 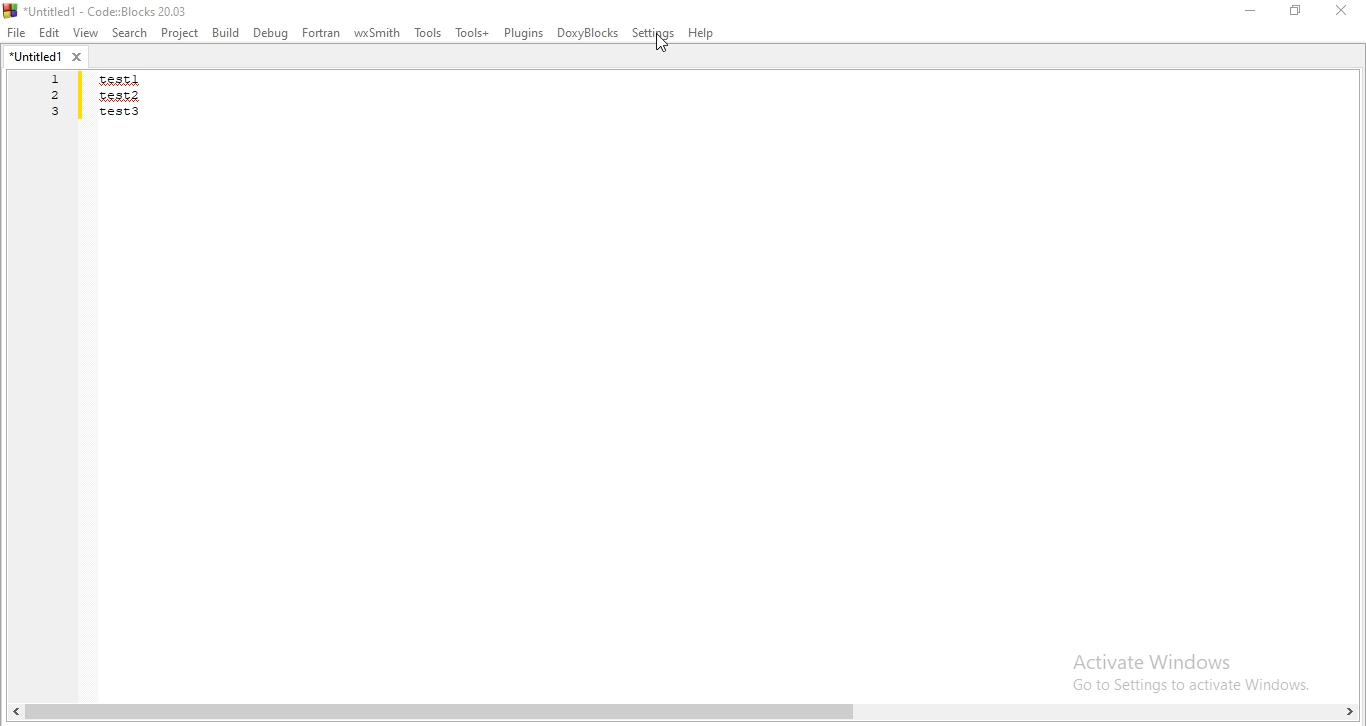 What do you see at coordinates (322, 33) in the screenshot?
I see `Fortran` at bounding box center [322, 33].